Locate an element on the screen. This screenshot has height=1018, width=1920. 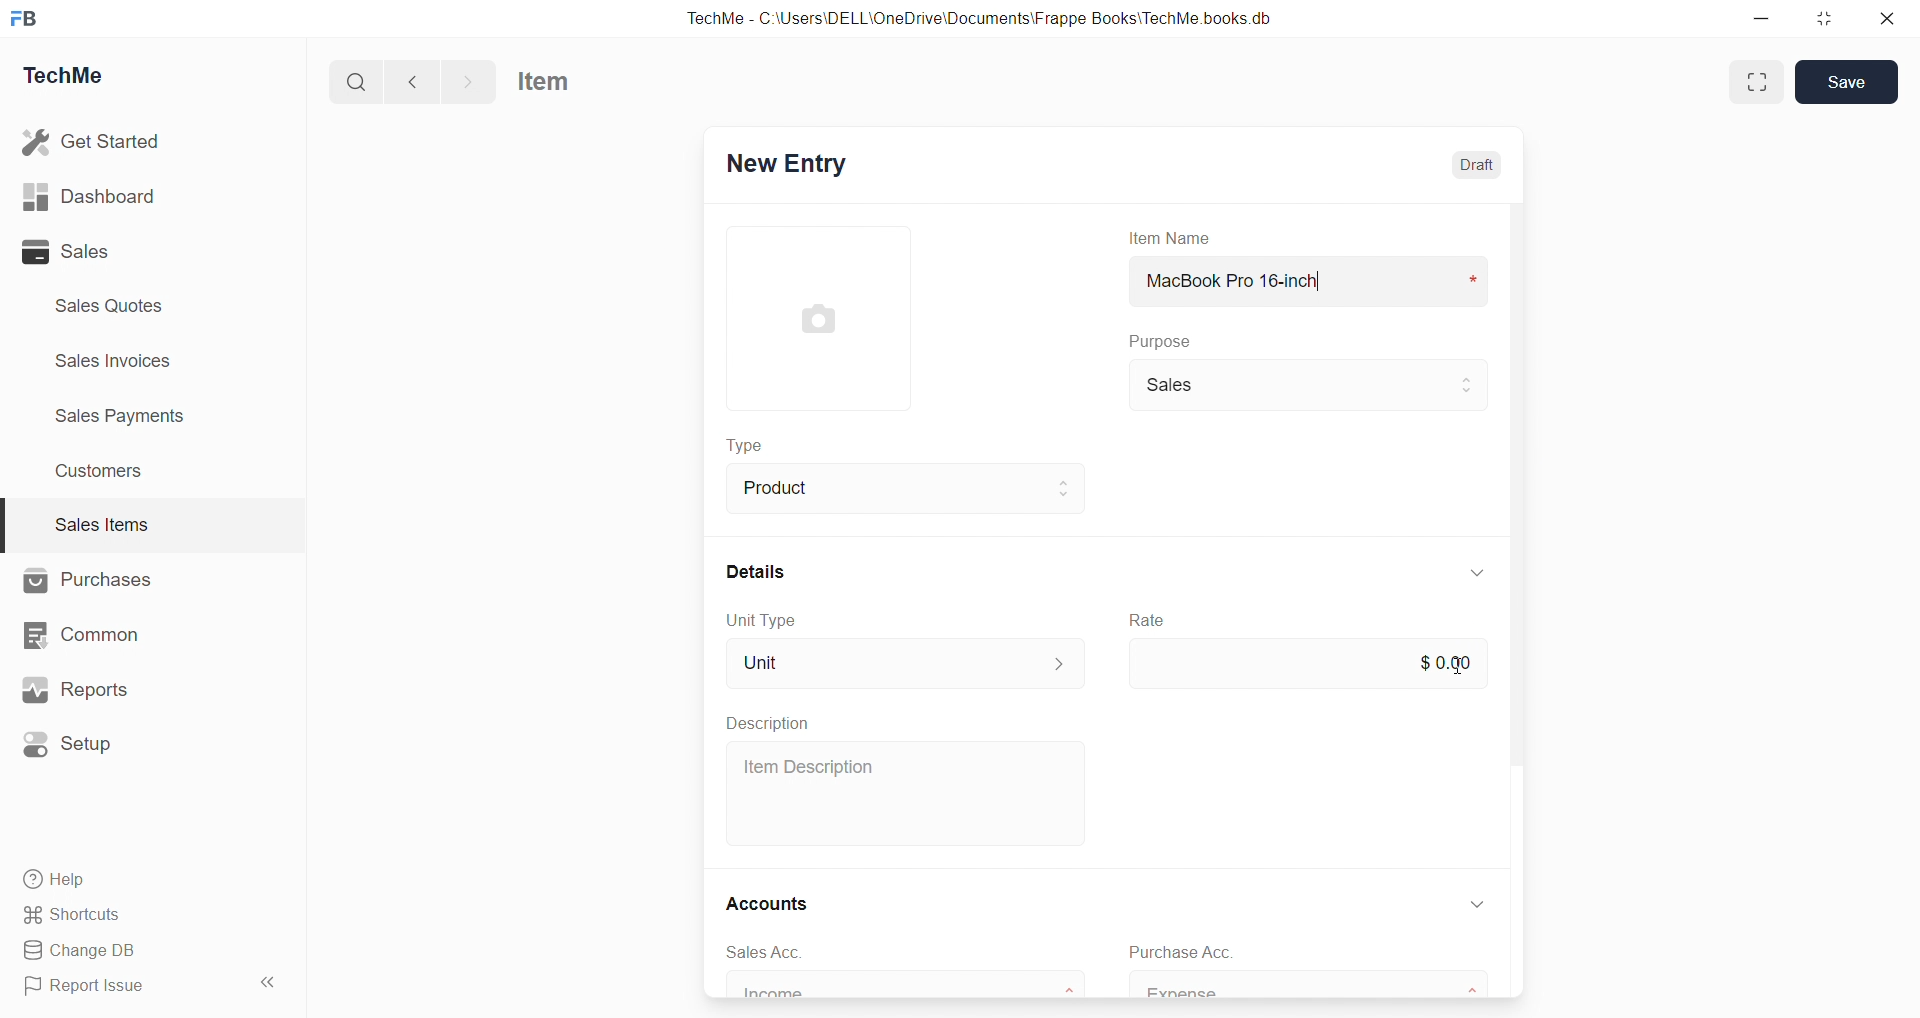
New Entry is located at coordinates (785, 165).